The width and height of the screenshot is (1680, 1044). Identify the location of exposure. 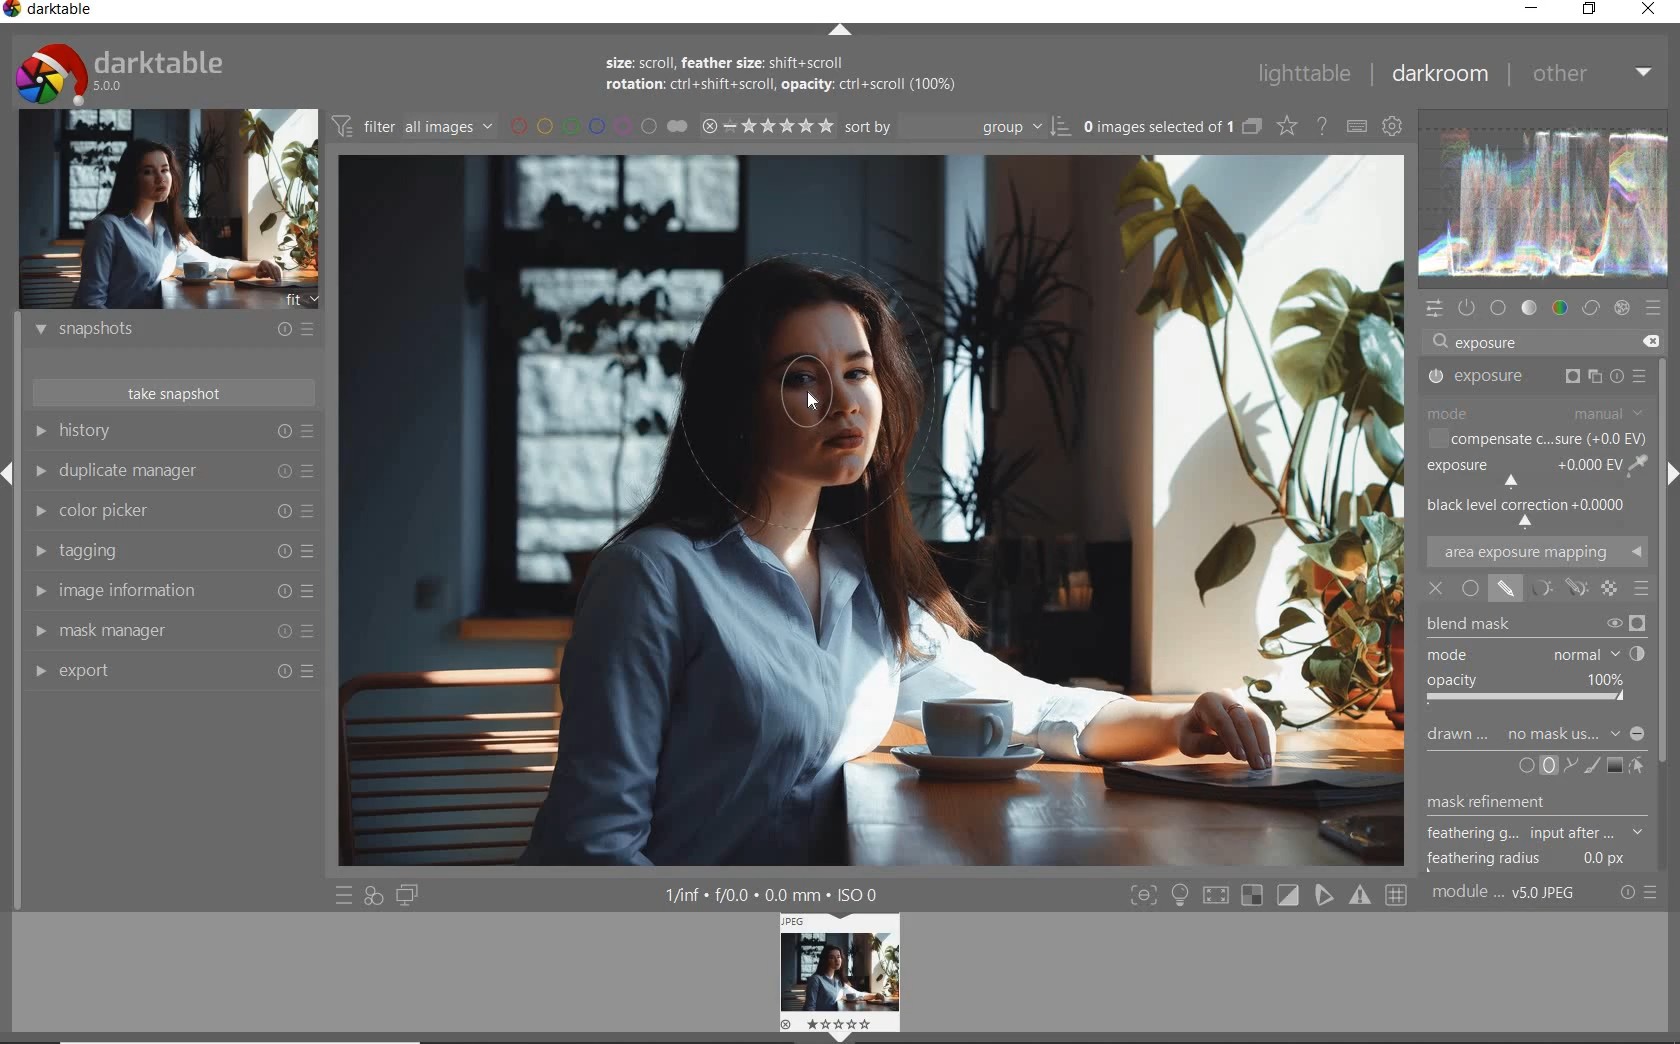
(1489, 341).